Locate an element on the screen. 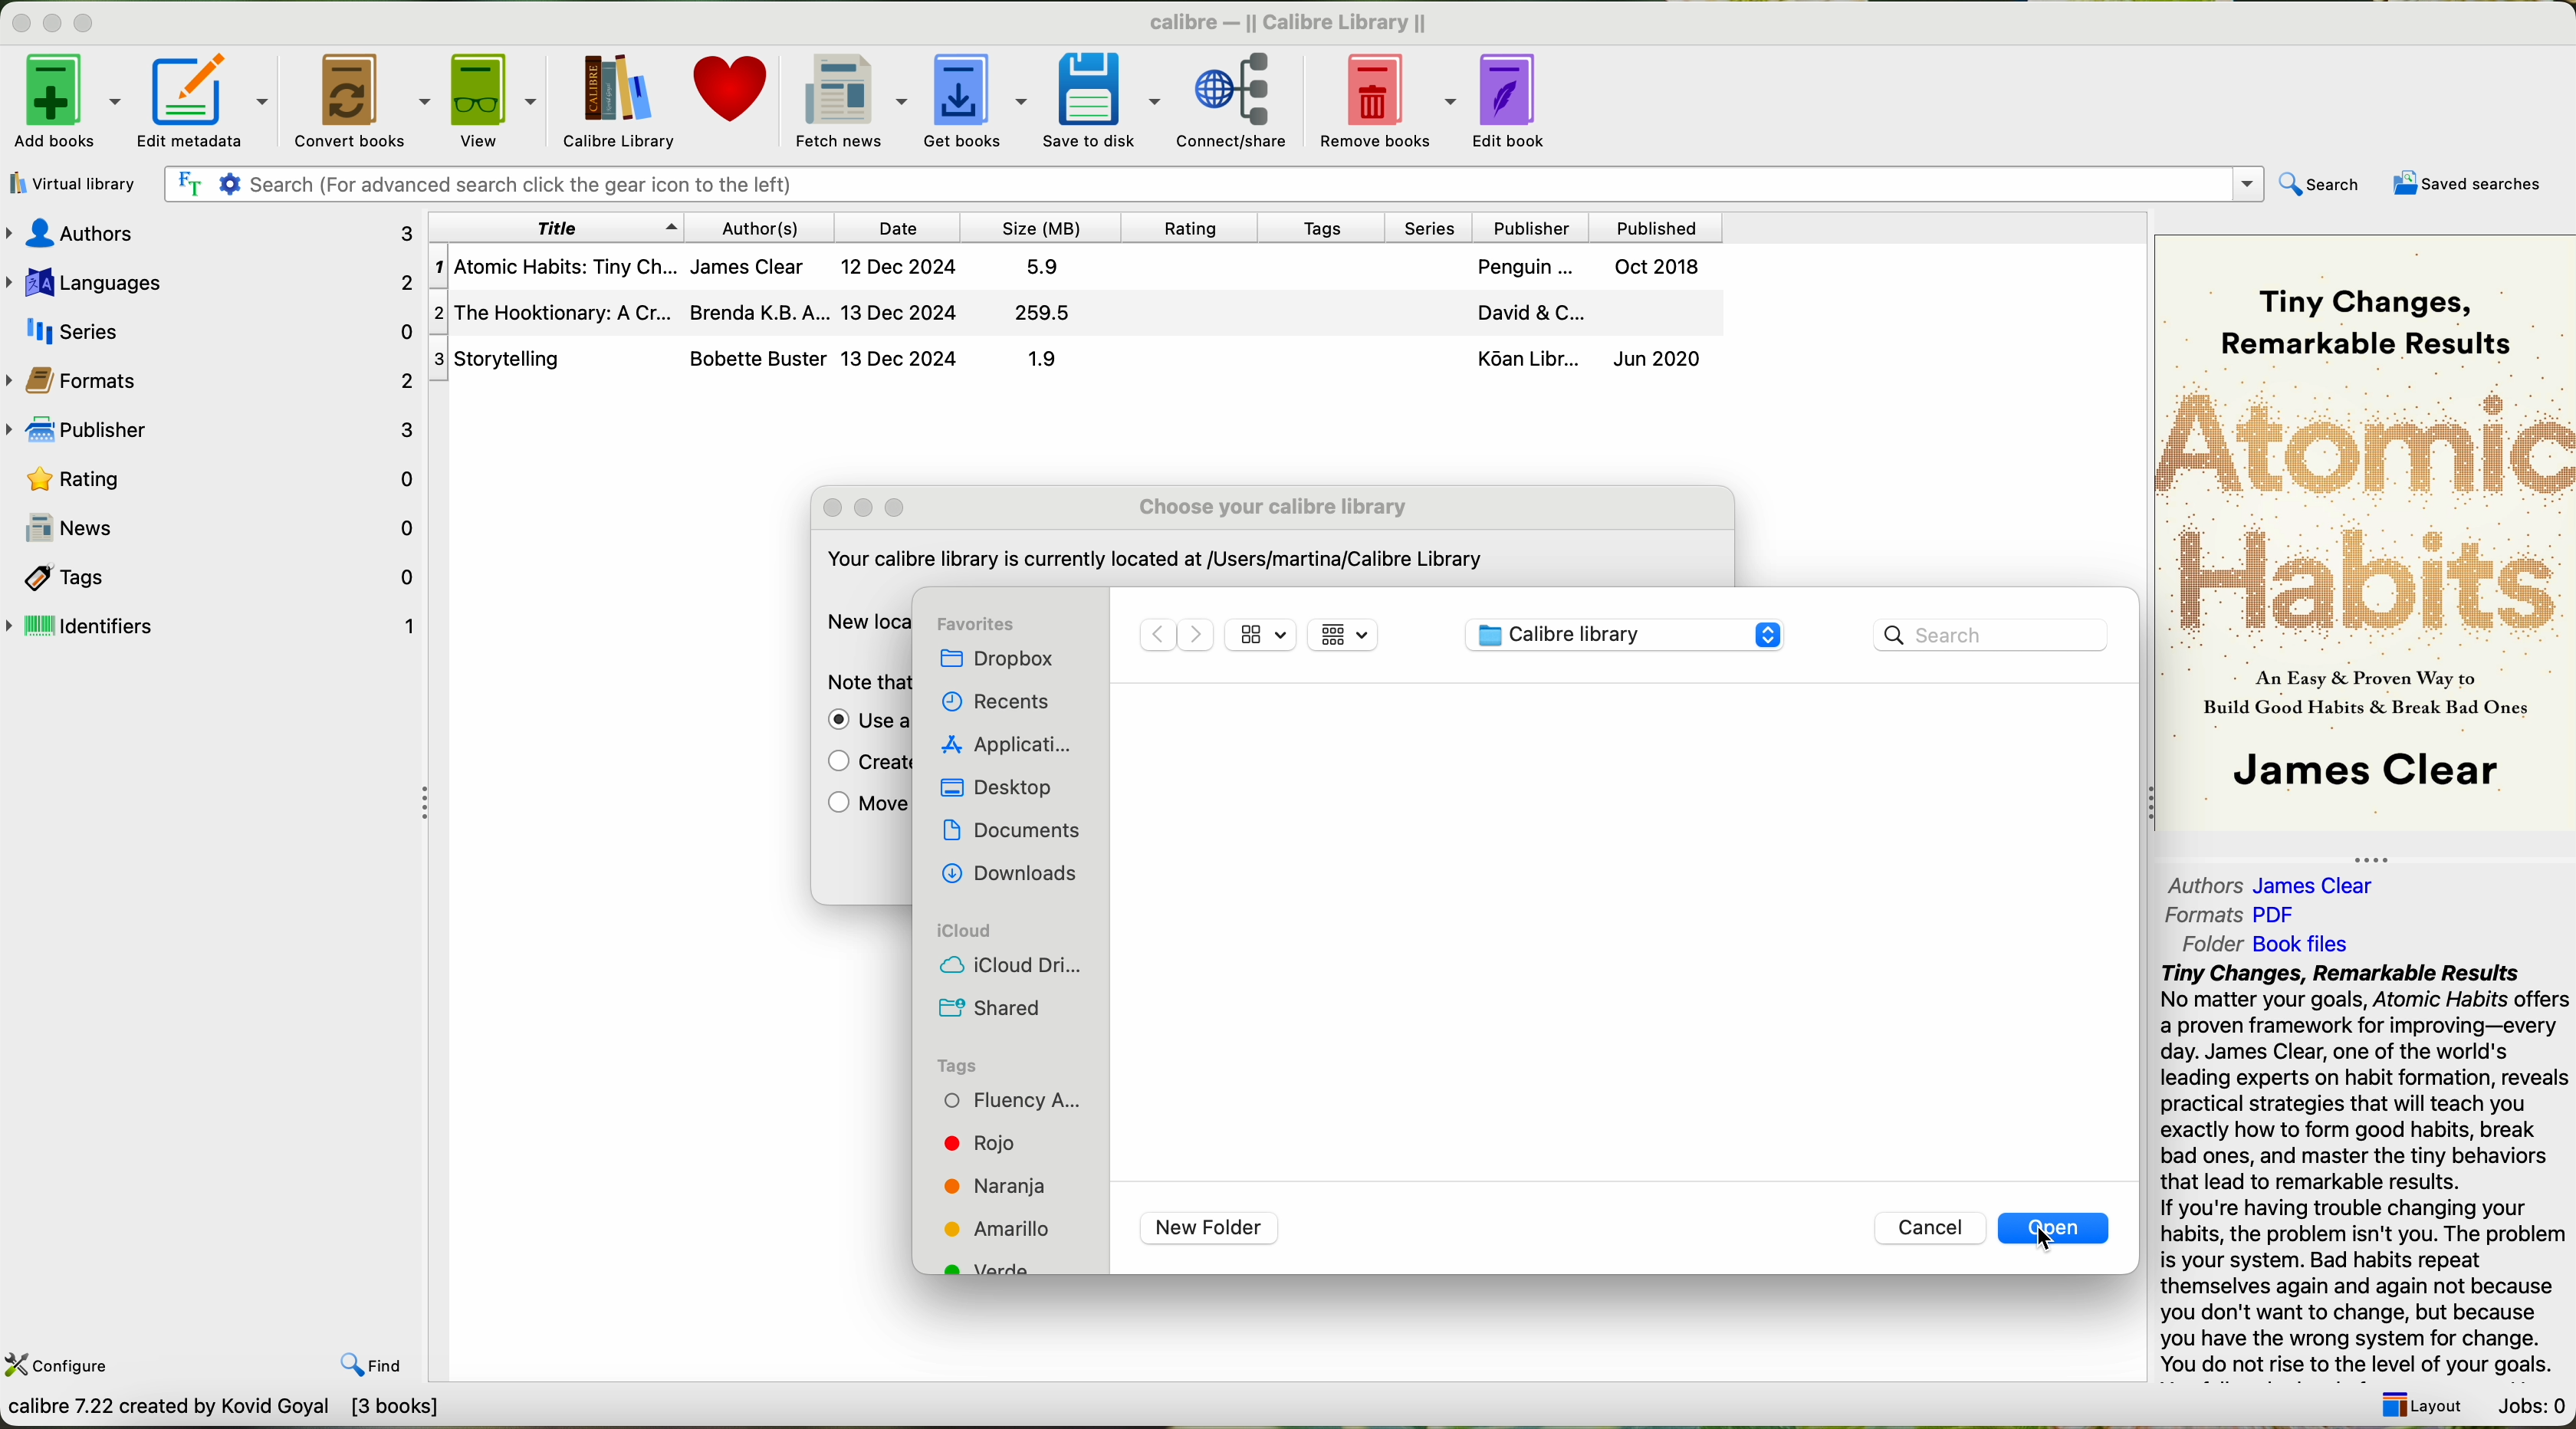  your calibre library is currently located at user/martina/Calibre Library is located at coordinates (1154, 558).